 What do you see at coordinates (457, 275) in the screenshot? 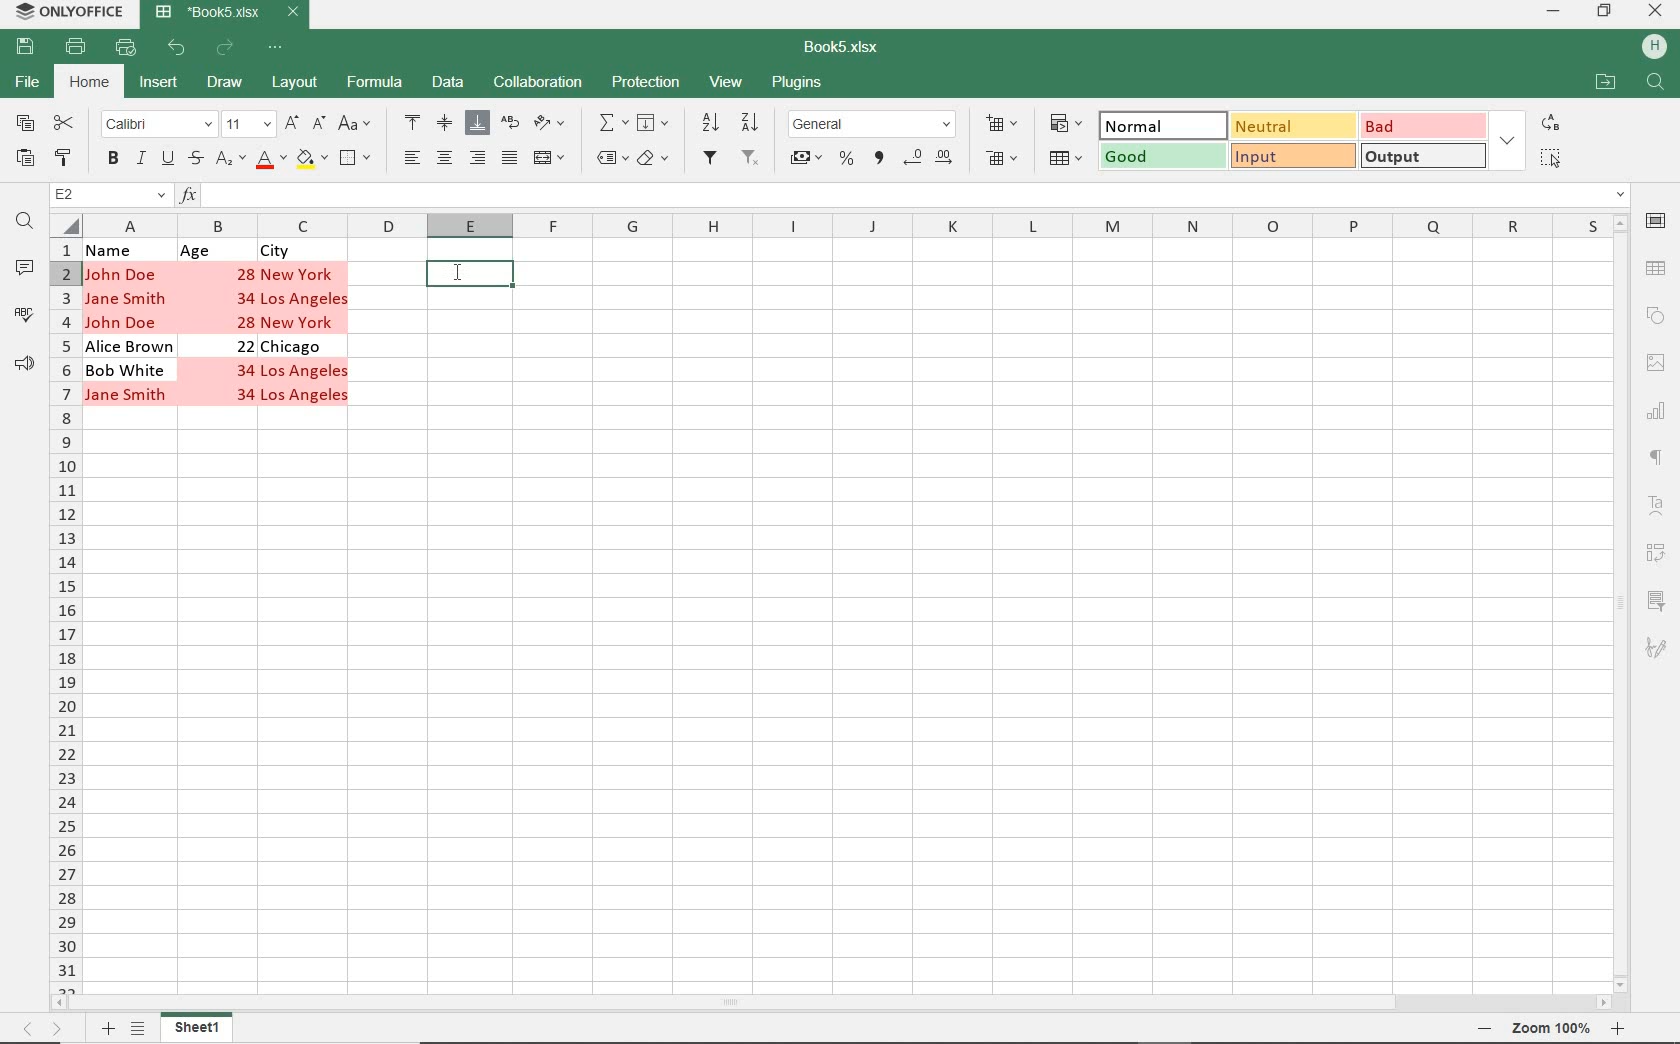
I see `CURSOR on Selected cell` at bounding box center [457, 275].